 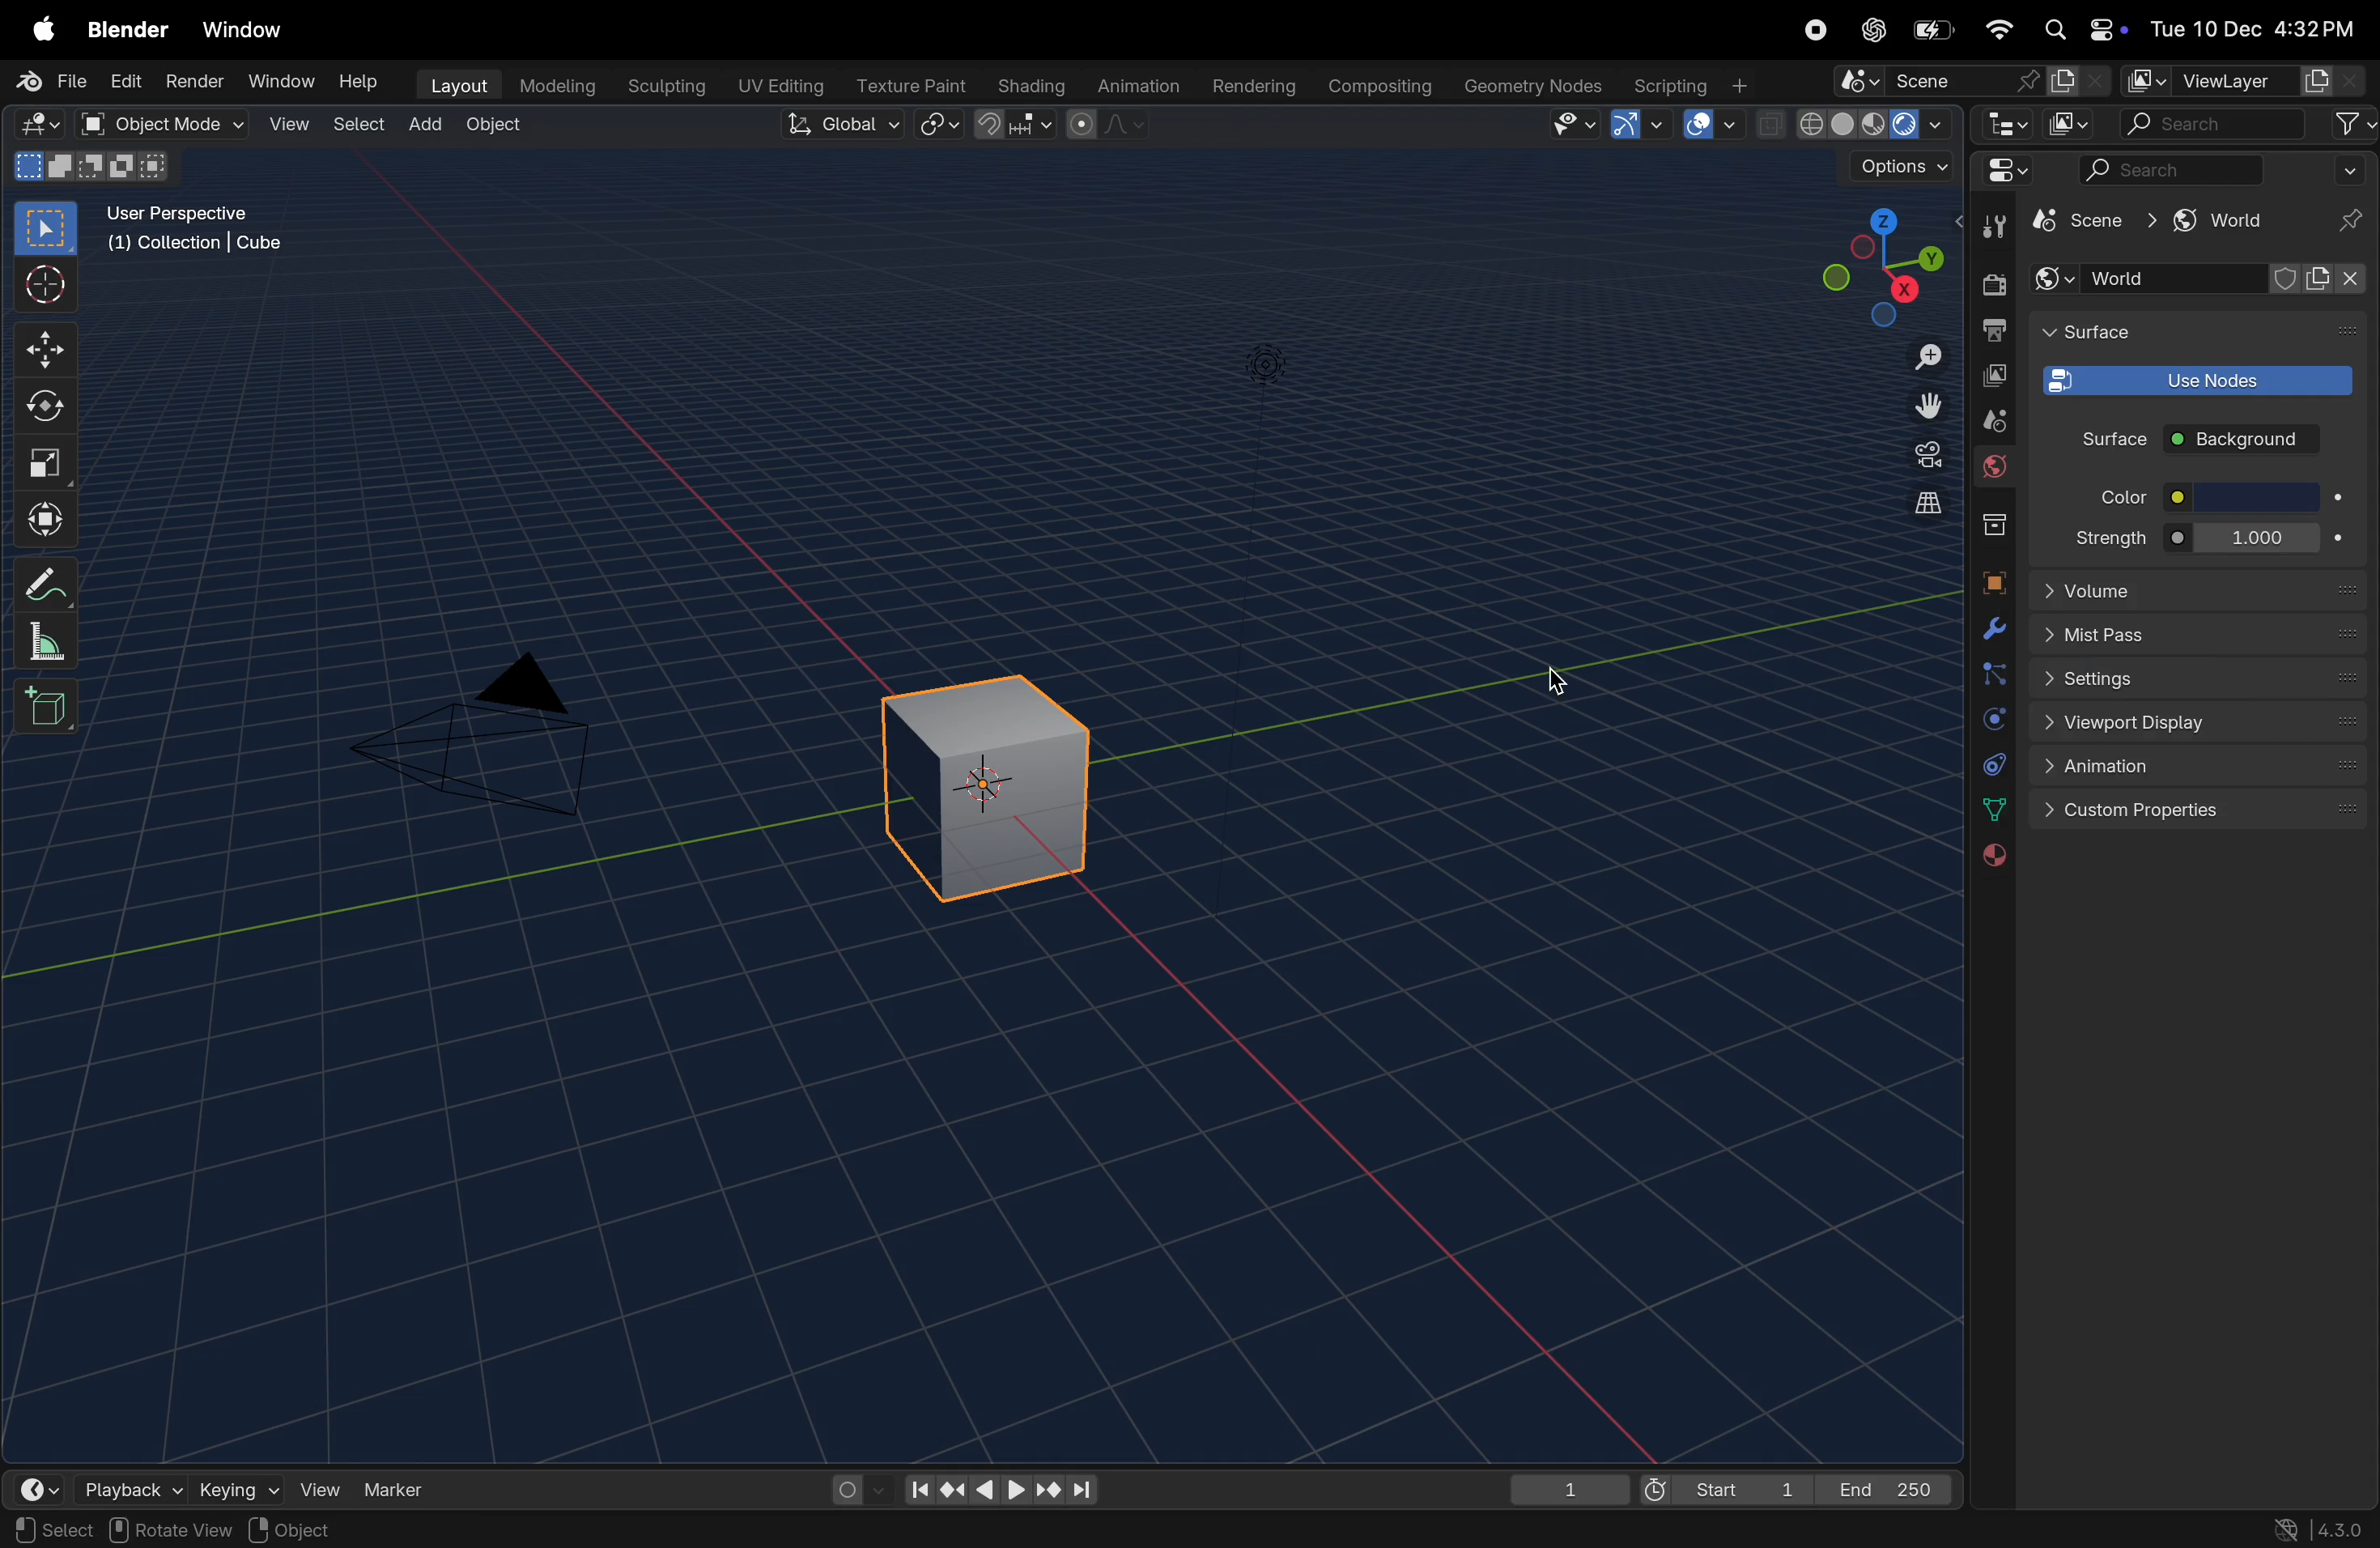 What do you see at coordinates (42, 27) in the screenshot?
I see `Apple menu` at bounding box center [42, 27].